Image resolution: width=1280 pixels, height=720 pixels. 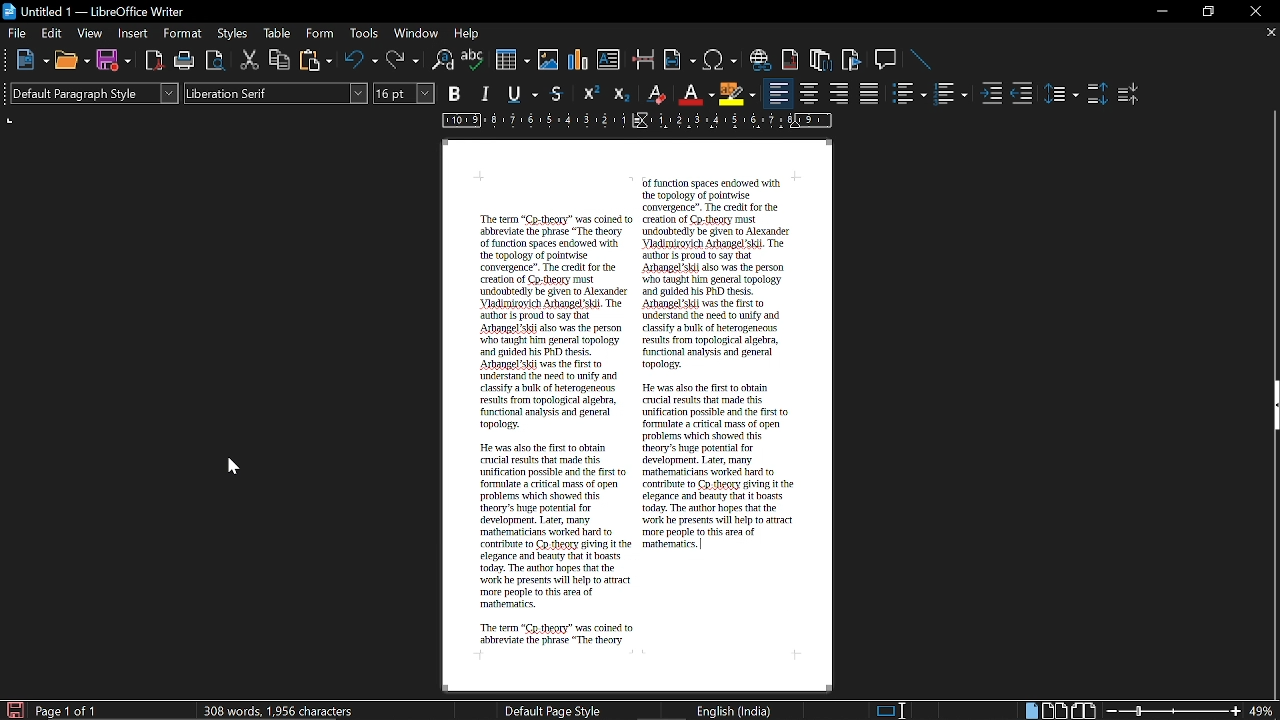 I want to click on Superscript, so click(x=590, y=94).